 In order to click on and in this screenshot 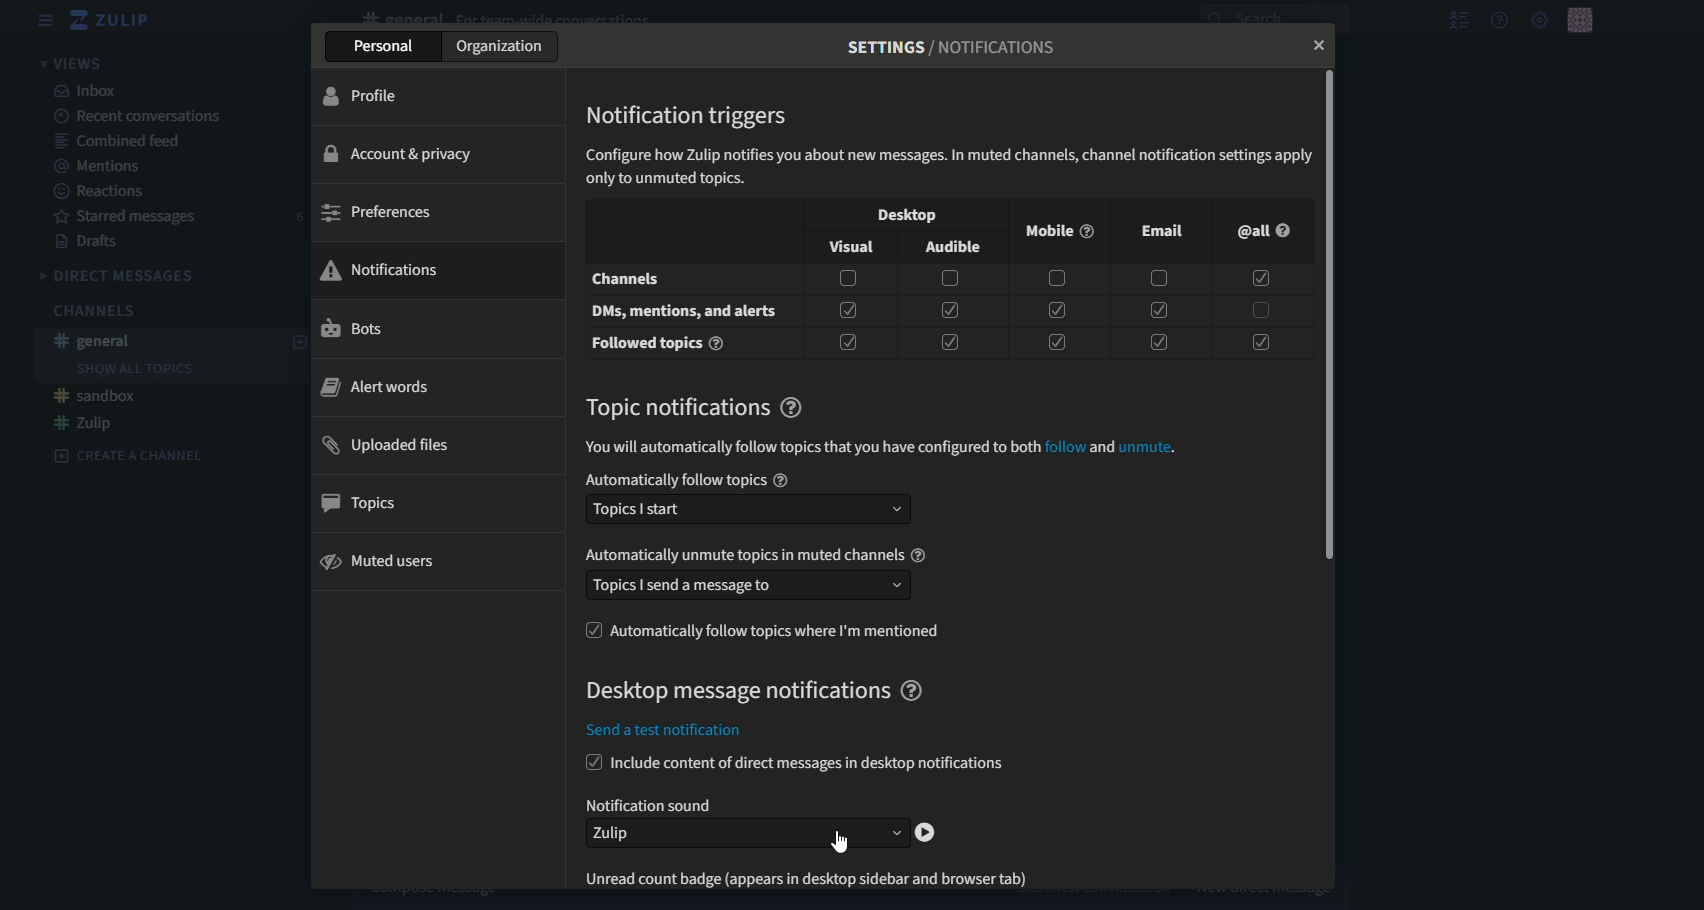, I will do `click(1102, 447)`.